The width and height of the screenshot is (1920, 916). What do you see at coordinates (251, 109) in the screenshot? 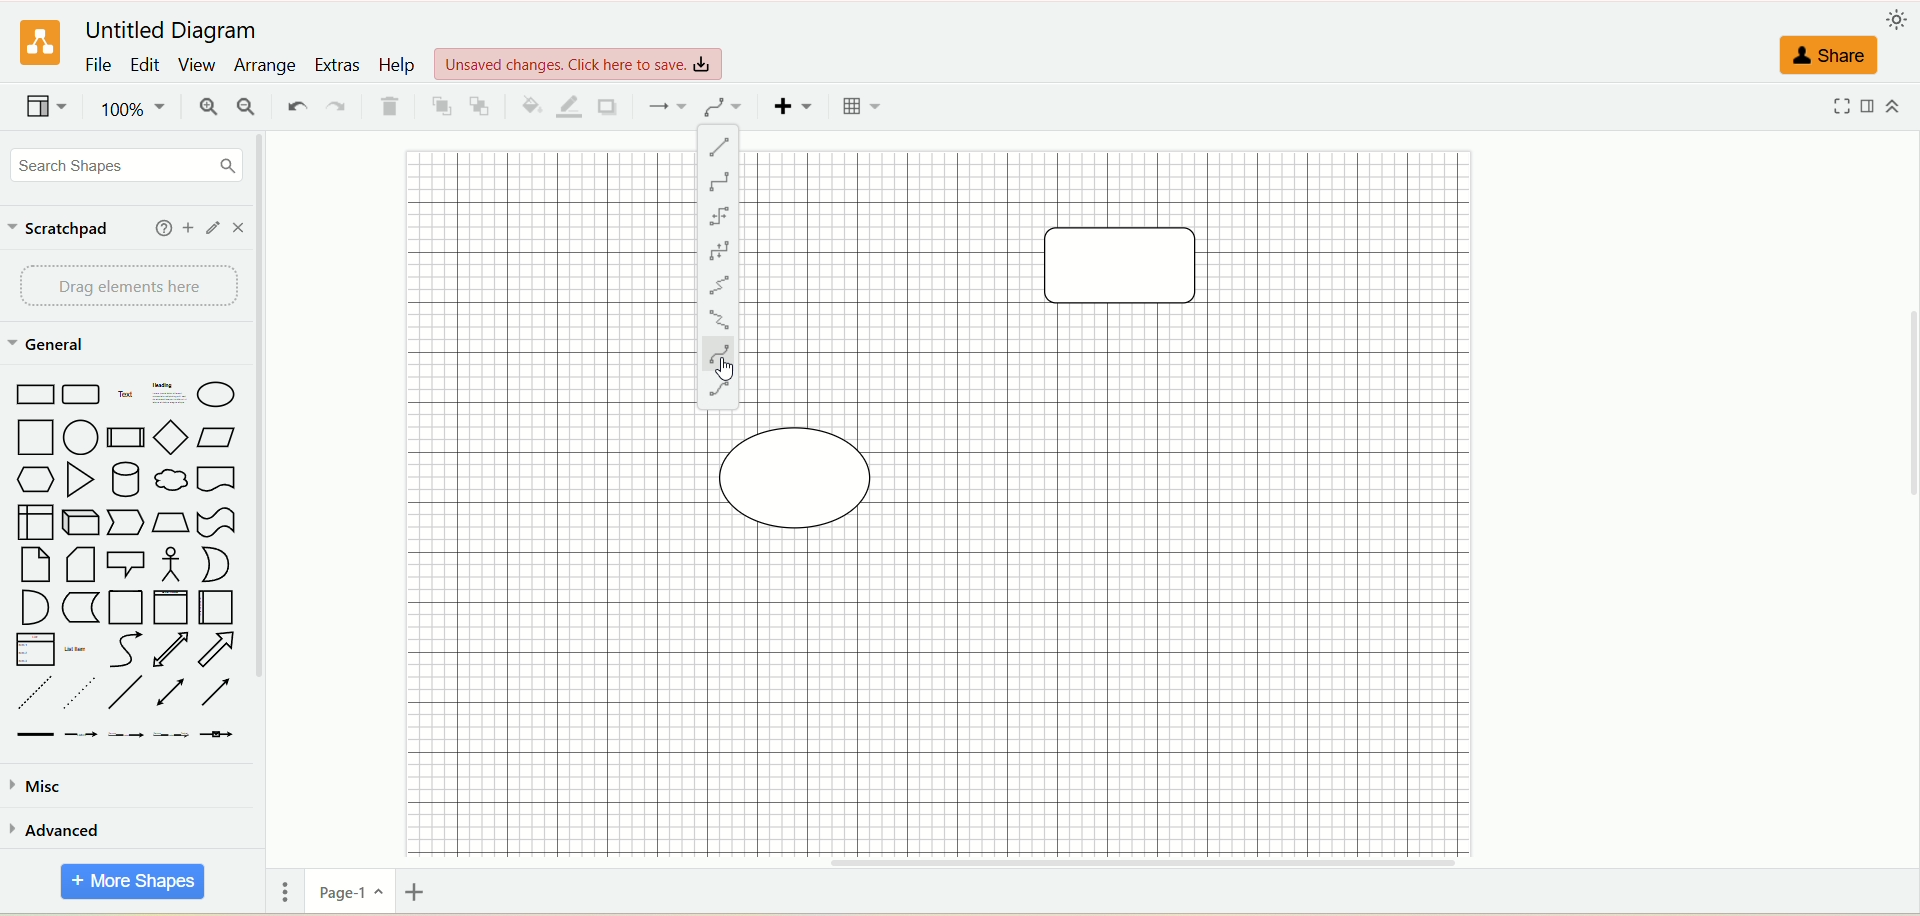
I see `zoom out` at bounding box center [251, 109].